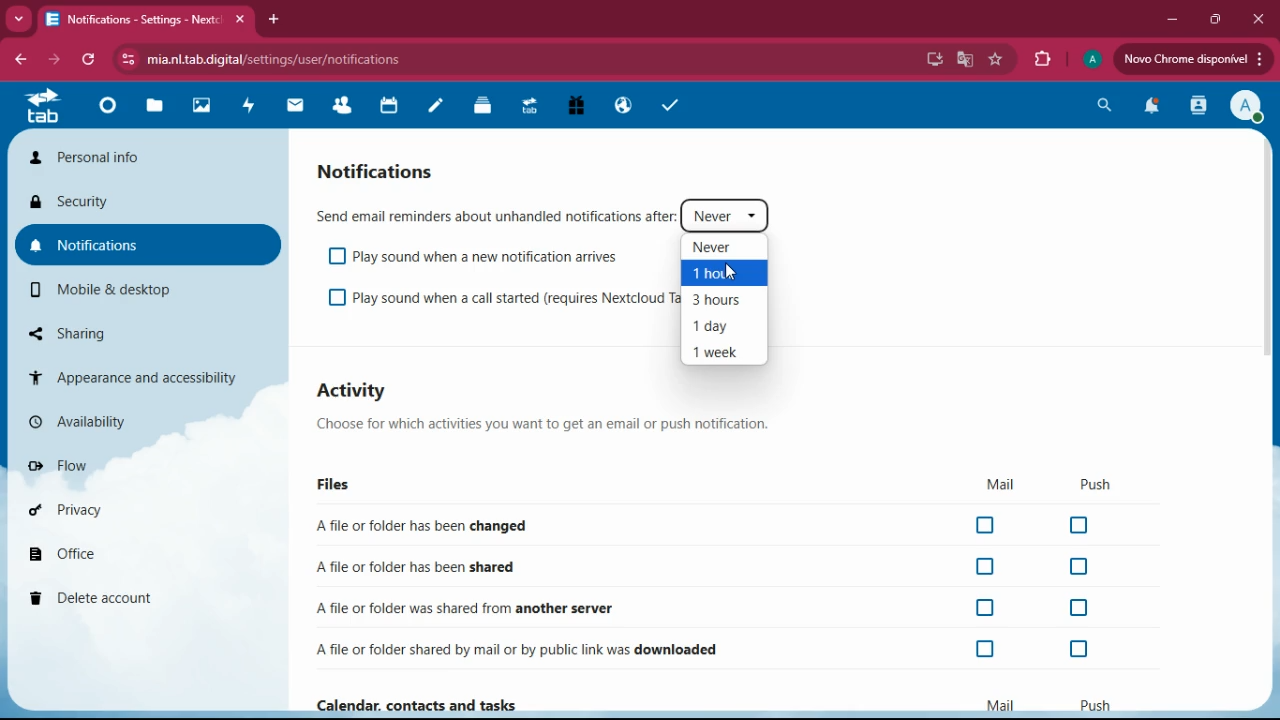 The height and width of the screenshot is (720, 1280). I want to click on notes, so click(434, 111).